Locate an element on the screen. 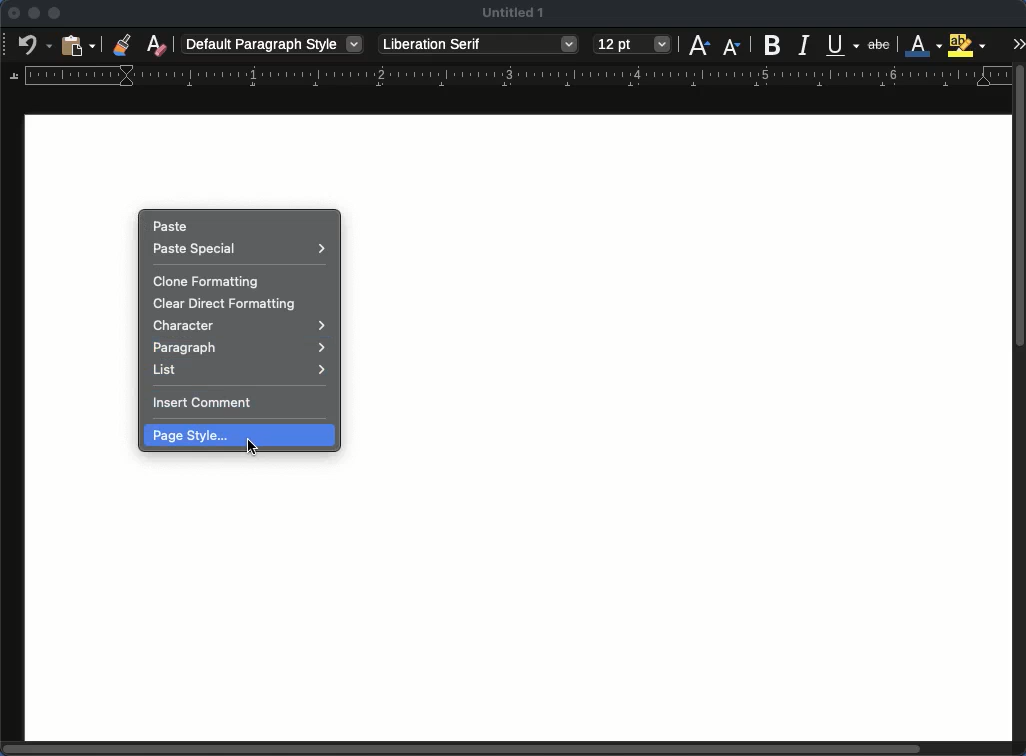  12 pt - size is located at coordinates (633, 43).